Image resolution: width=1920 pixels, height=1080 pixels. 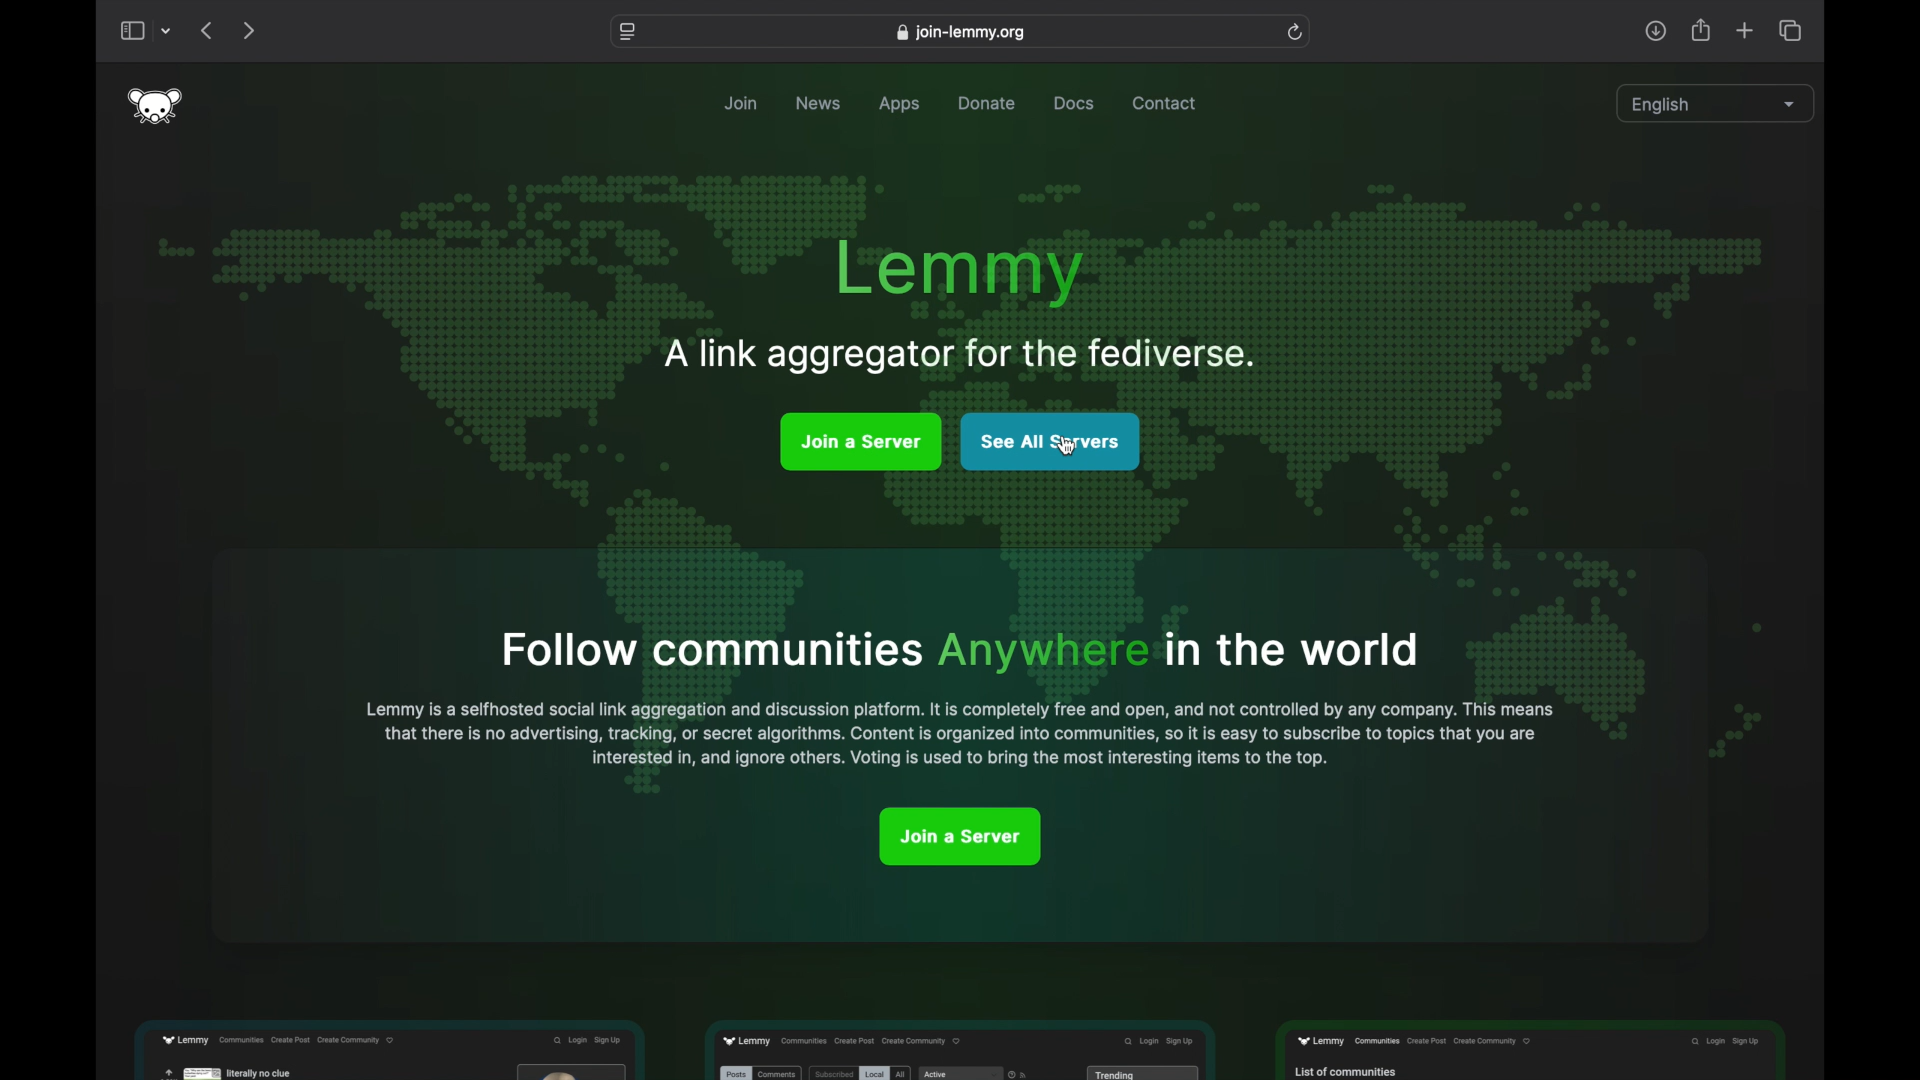 What do you see at coordinates (1656, 30) in the screenshot?
I see `downloads` at bounding box center [1656, 30].